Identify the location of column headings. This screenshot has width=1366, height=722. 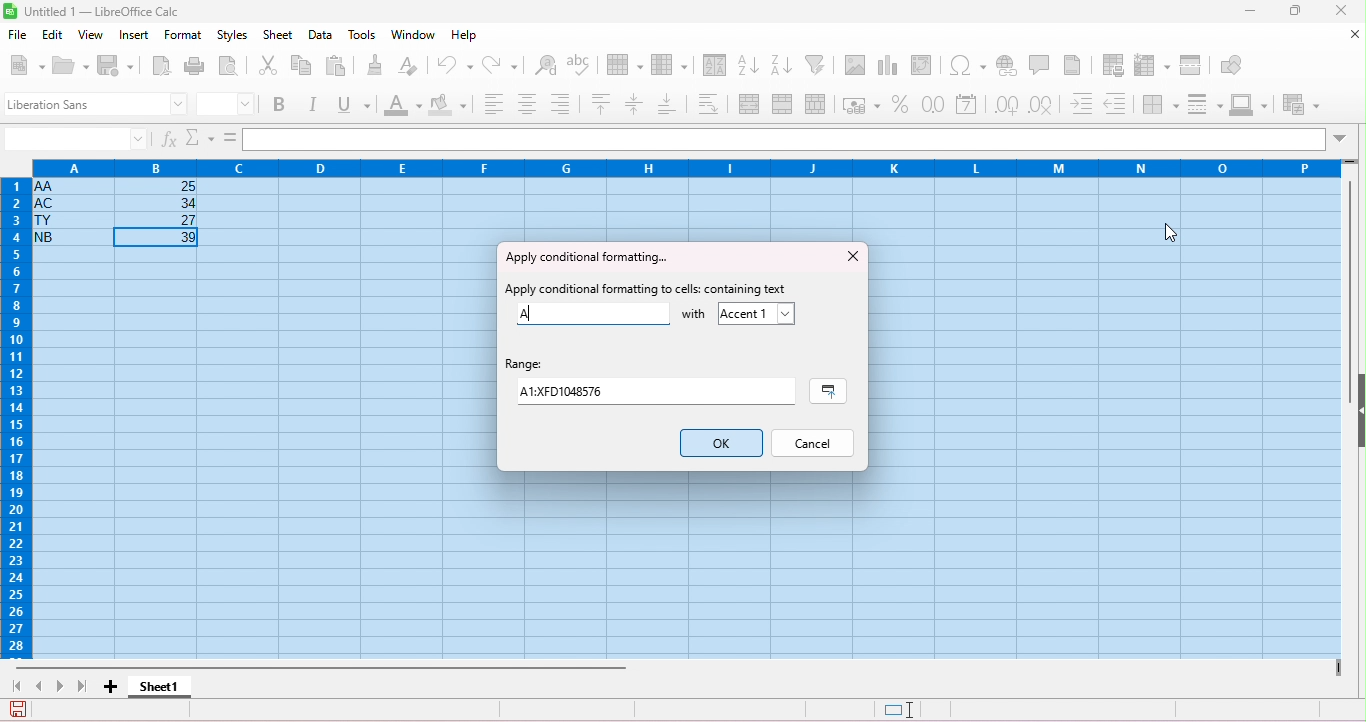
(680, 168).